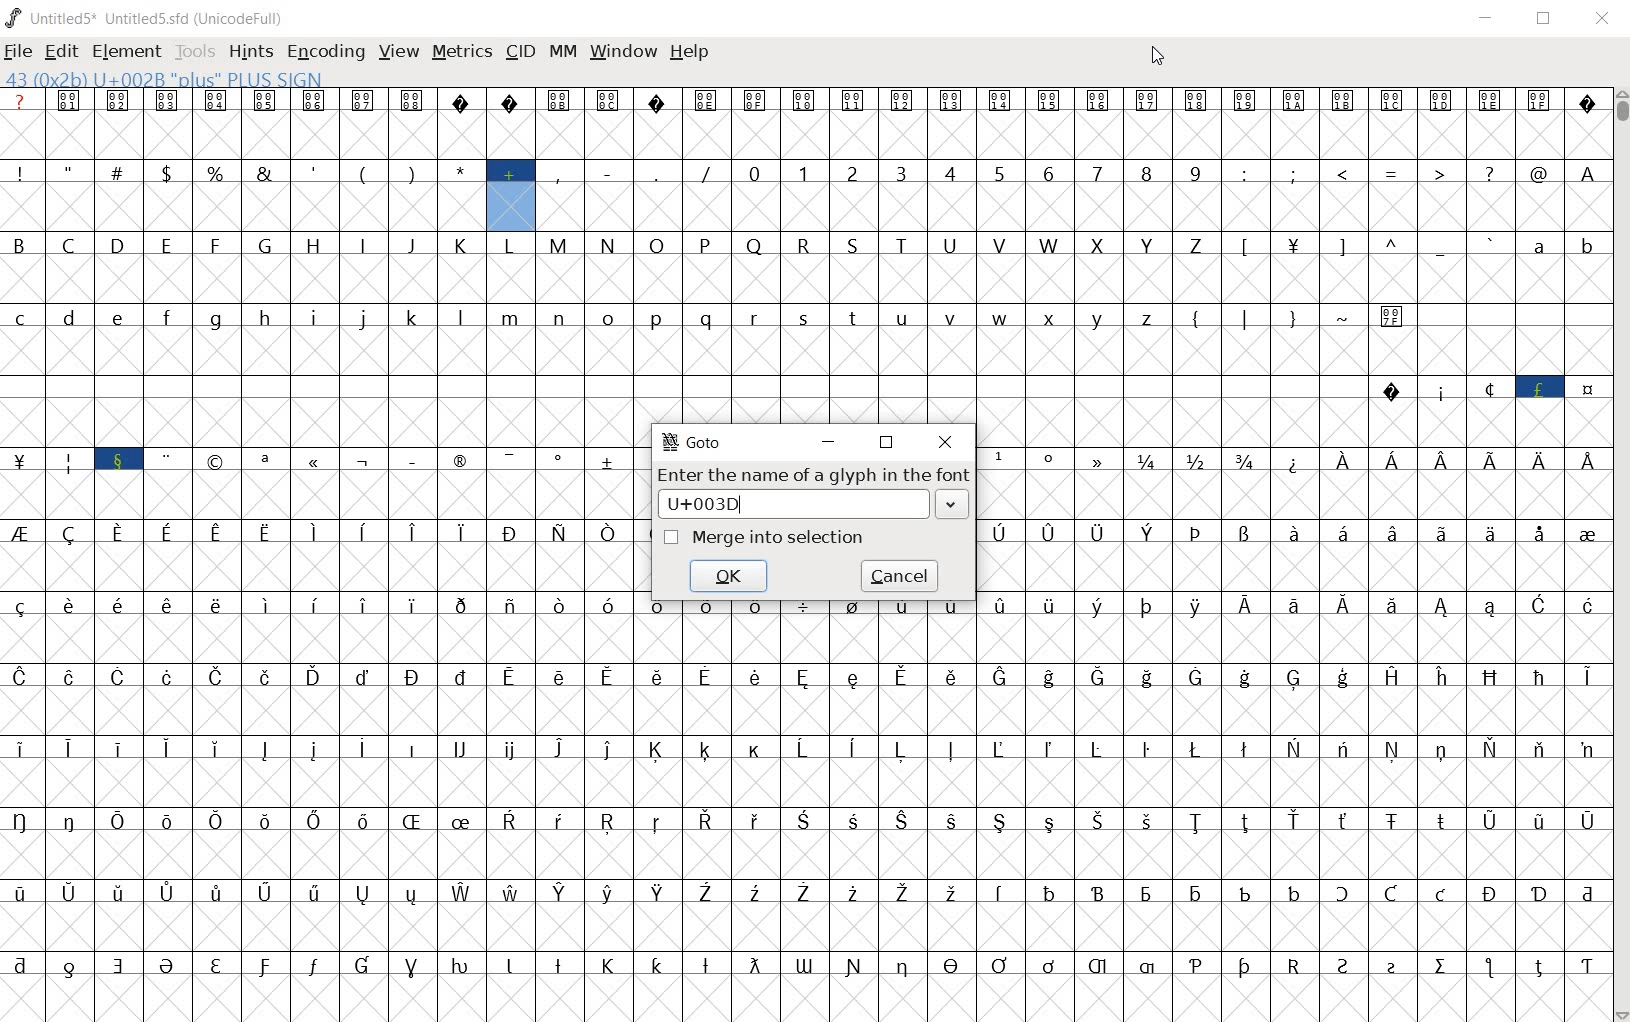 The height and width of the screenshot is (1022, 1630). Describe the element at coordinates (1295, 554) in the screenshot. I see `glyph characters` at that location.